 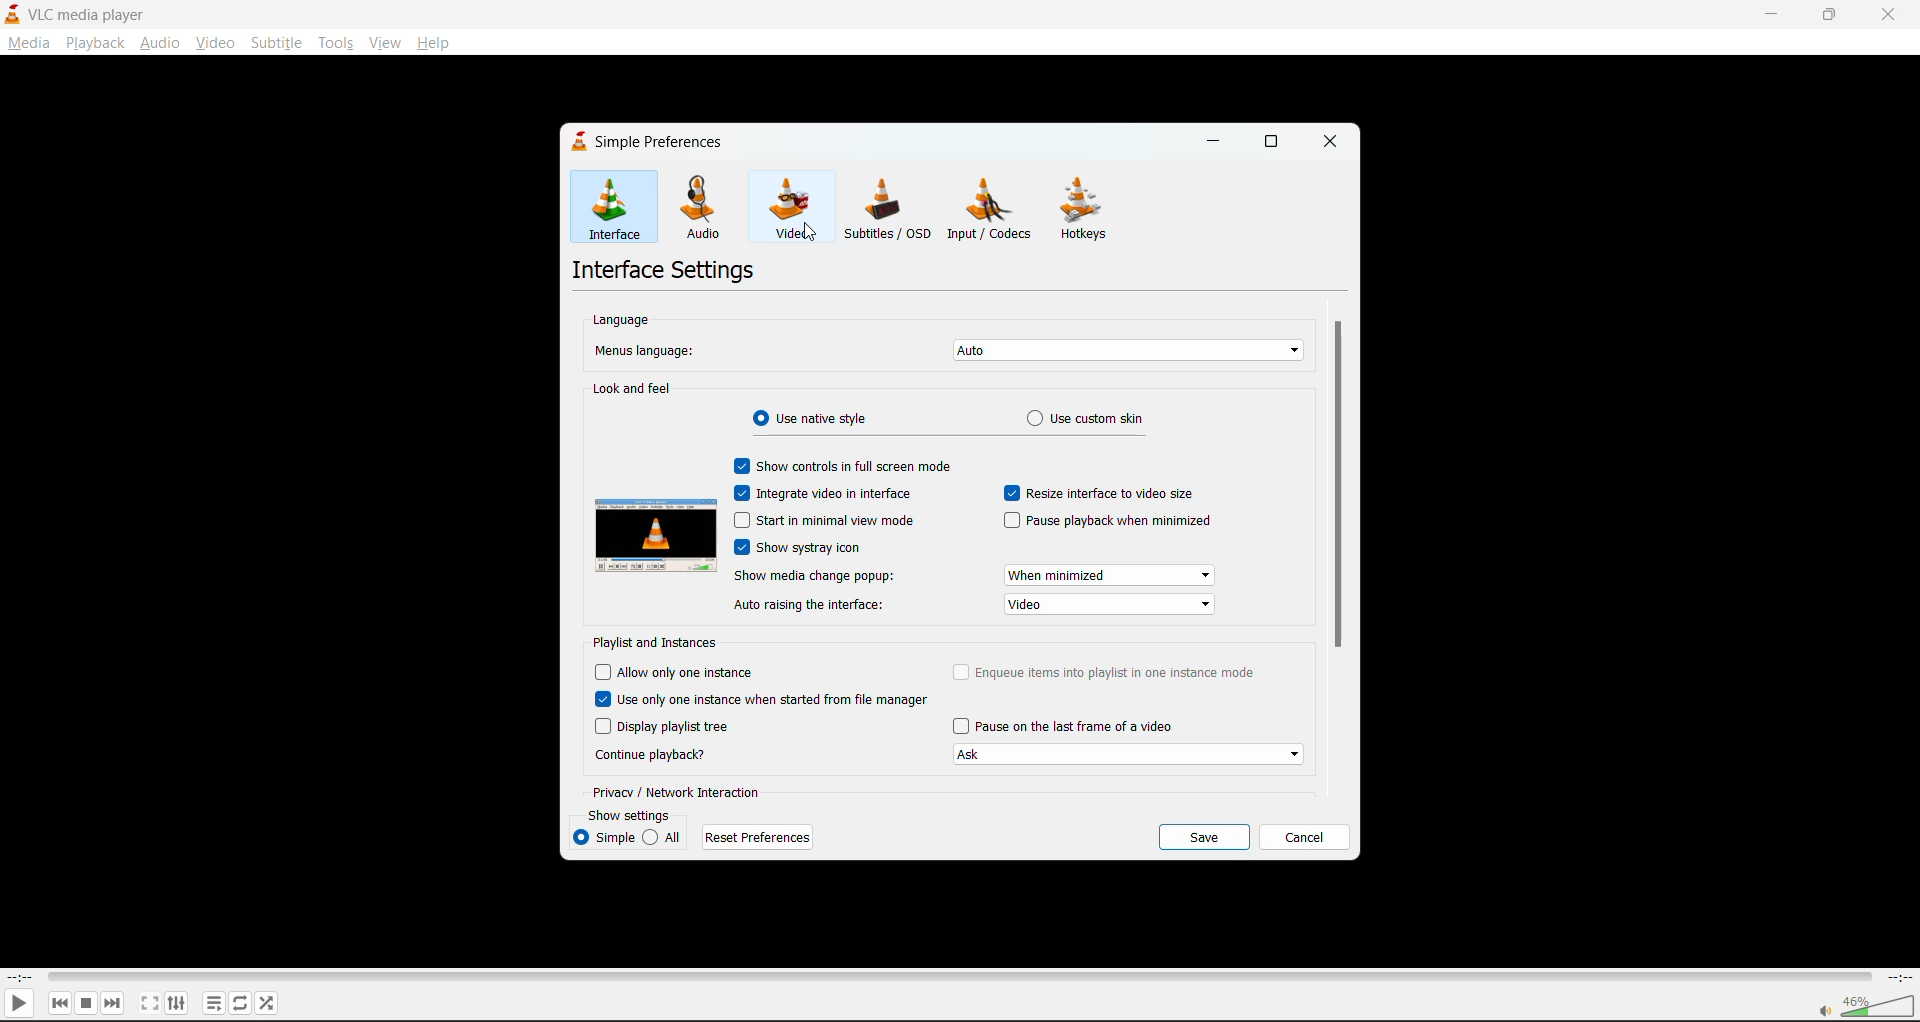 I want to click on maximize, so click(x=1830, y=13).